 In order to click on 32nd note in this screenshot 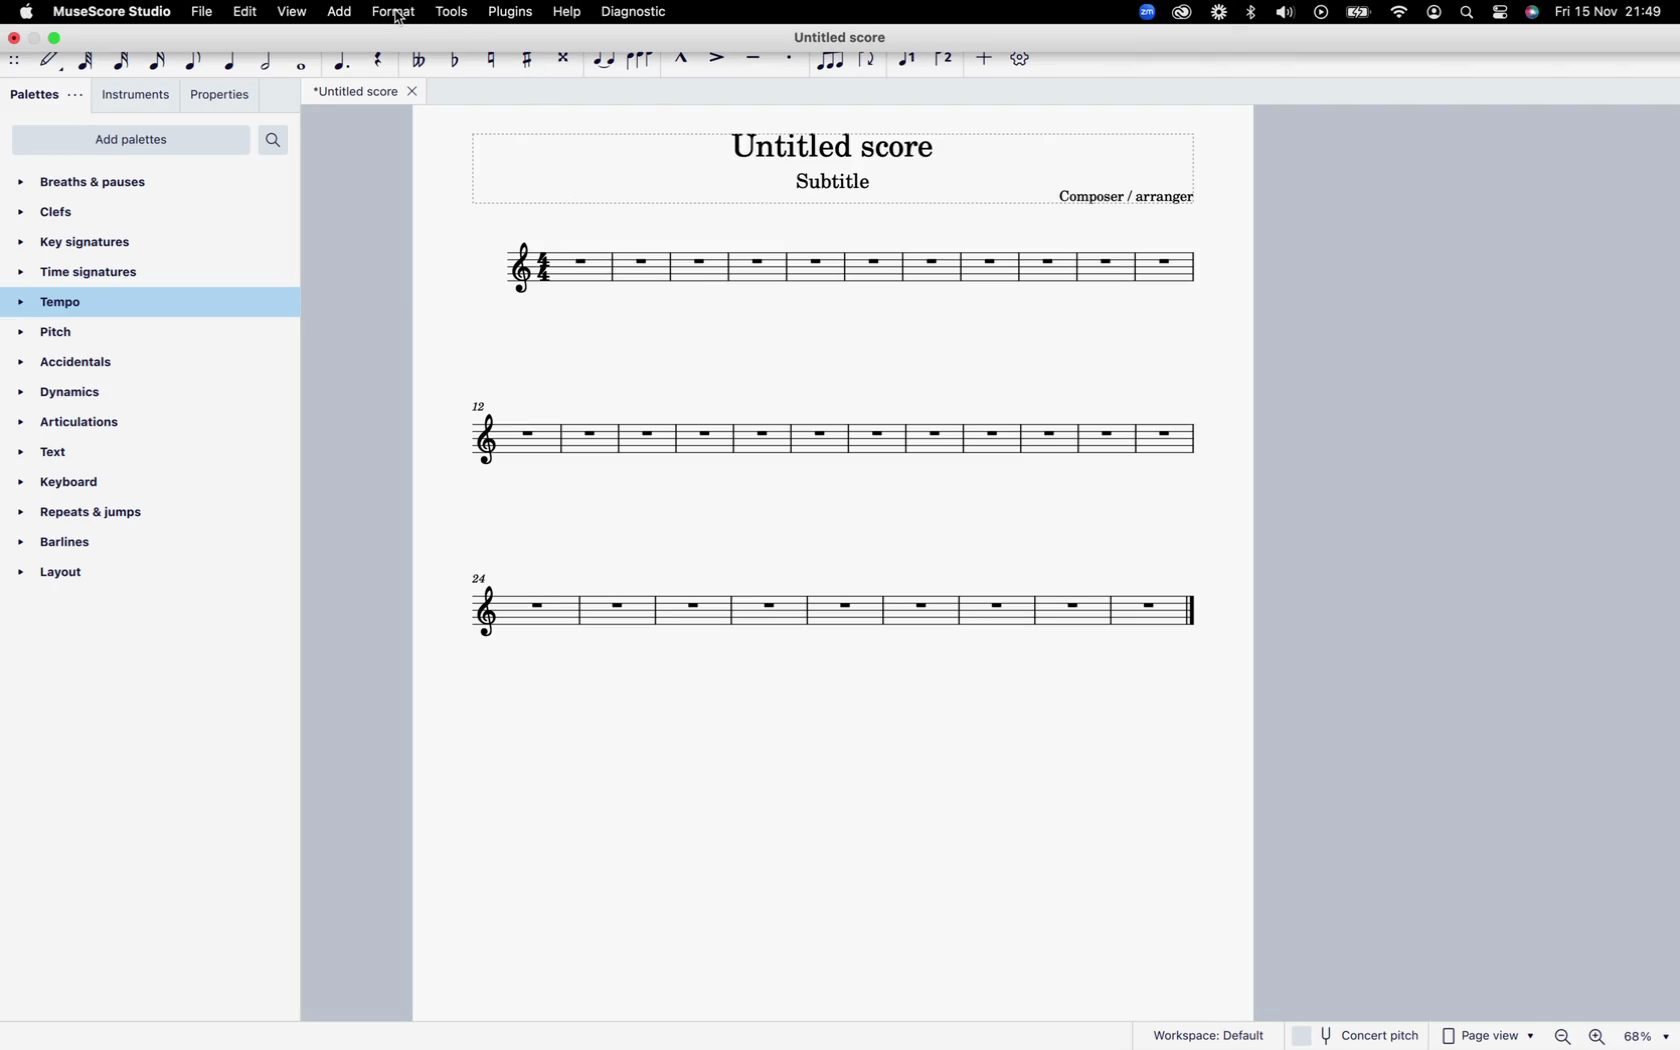, I will do `click(123, 58)`.